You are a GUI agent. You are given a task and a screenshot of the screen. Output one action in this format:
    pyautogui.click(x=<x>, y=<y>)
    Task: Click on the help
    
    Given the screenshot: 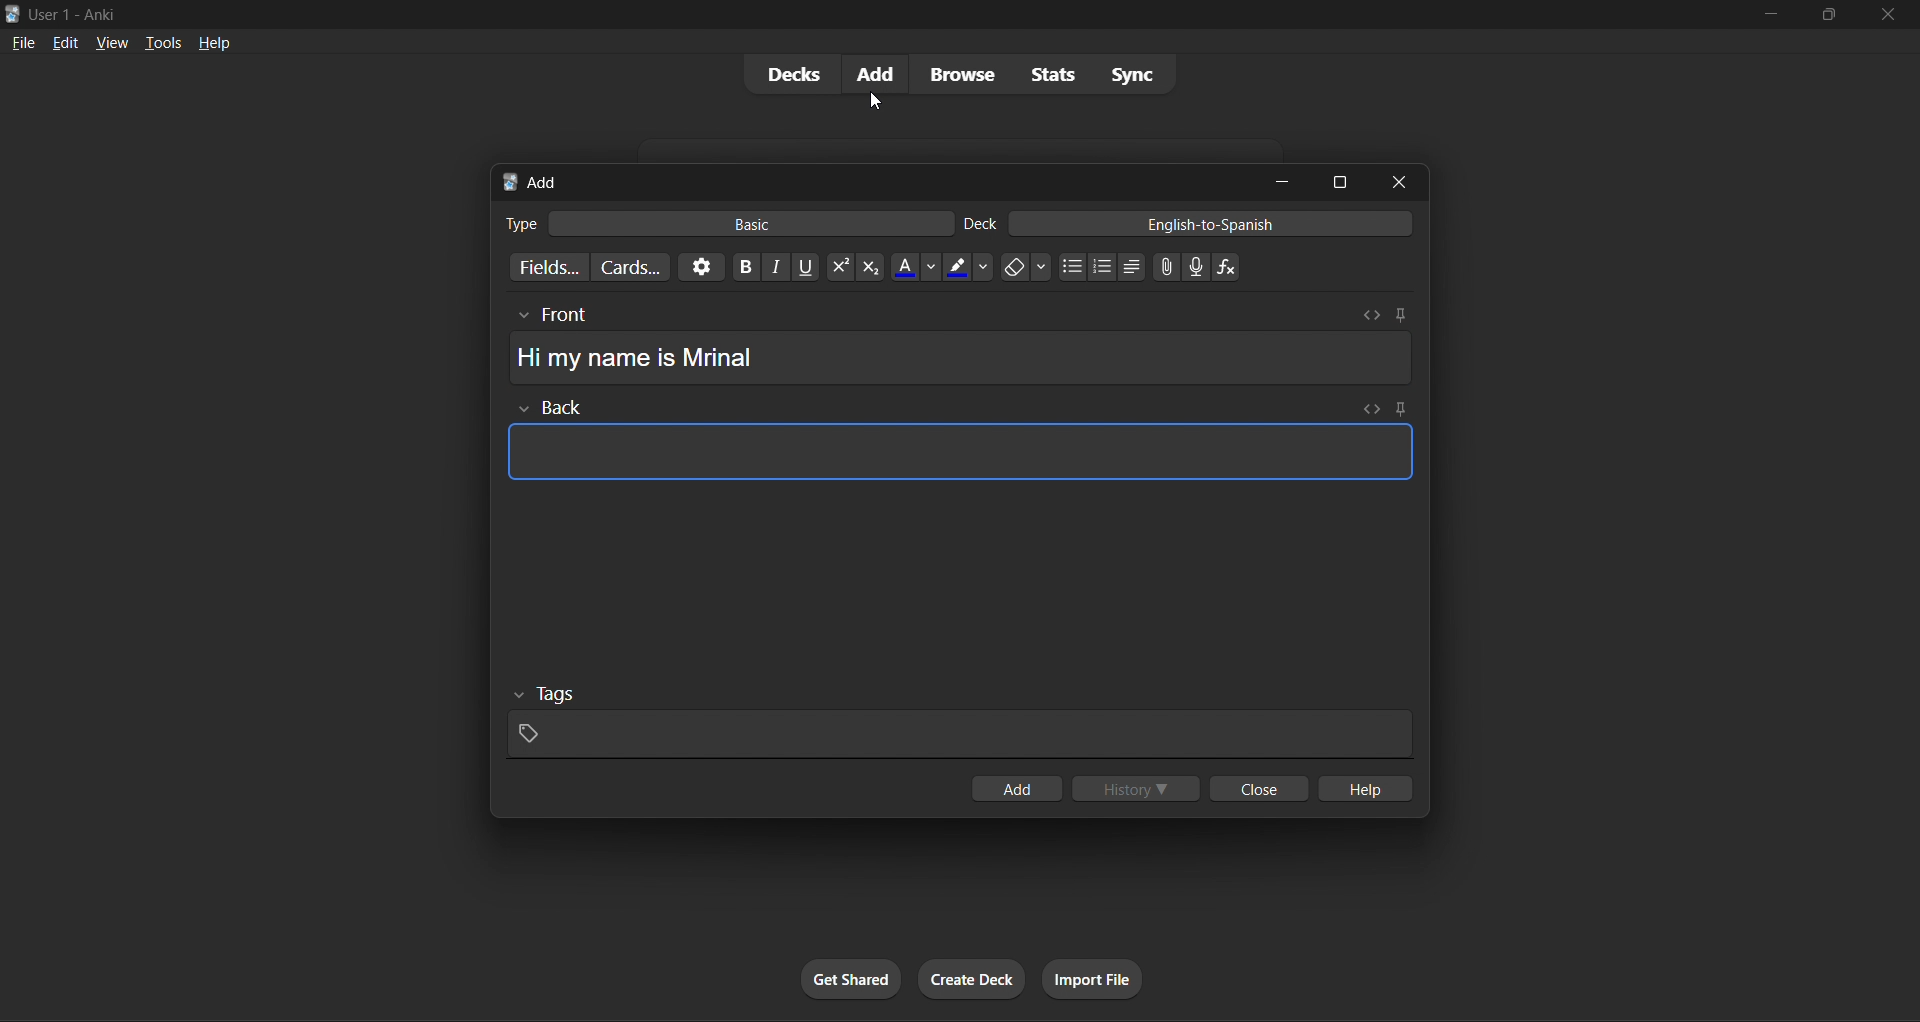 What is the action you would take?
    pyautogui.click(x=209, y=39)
    